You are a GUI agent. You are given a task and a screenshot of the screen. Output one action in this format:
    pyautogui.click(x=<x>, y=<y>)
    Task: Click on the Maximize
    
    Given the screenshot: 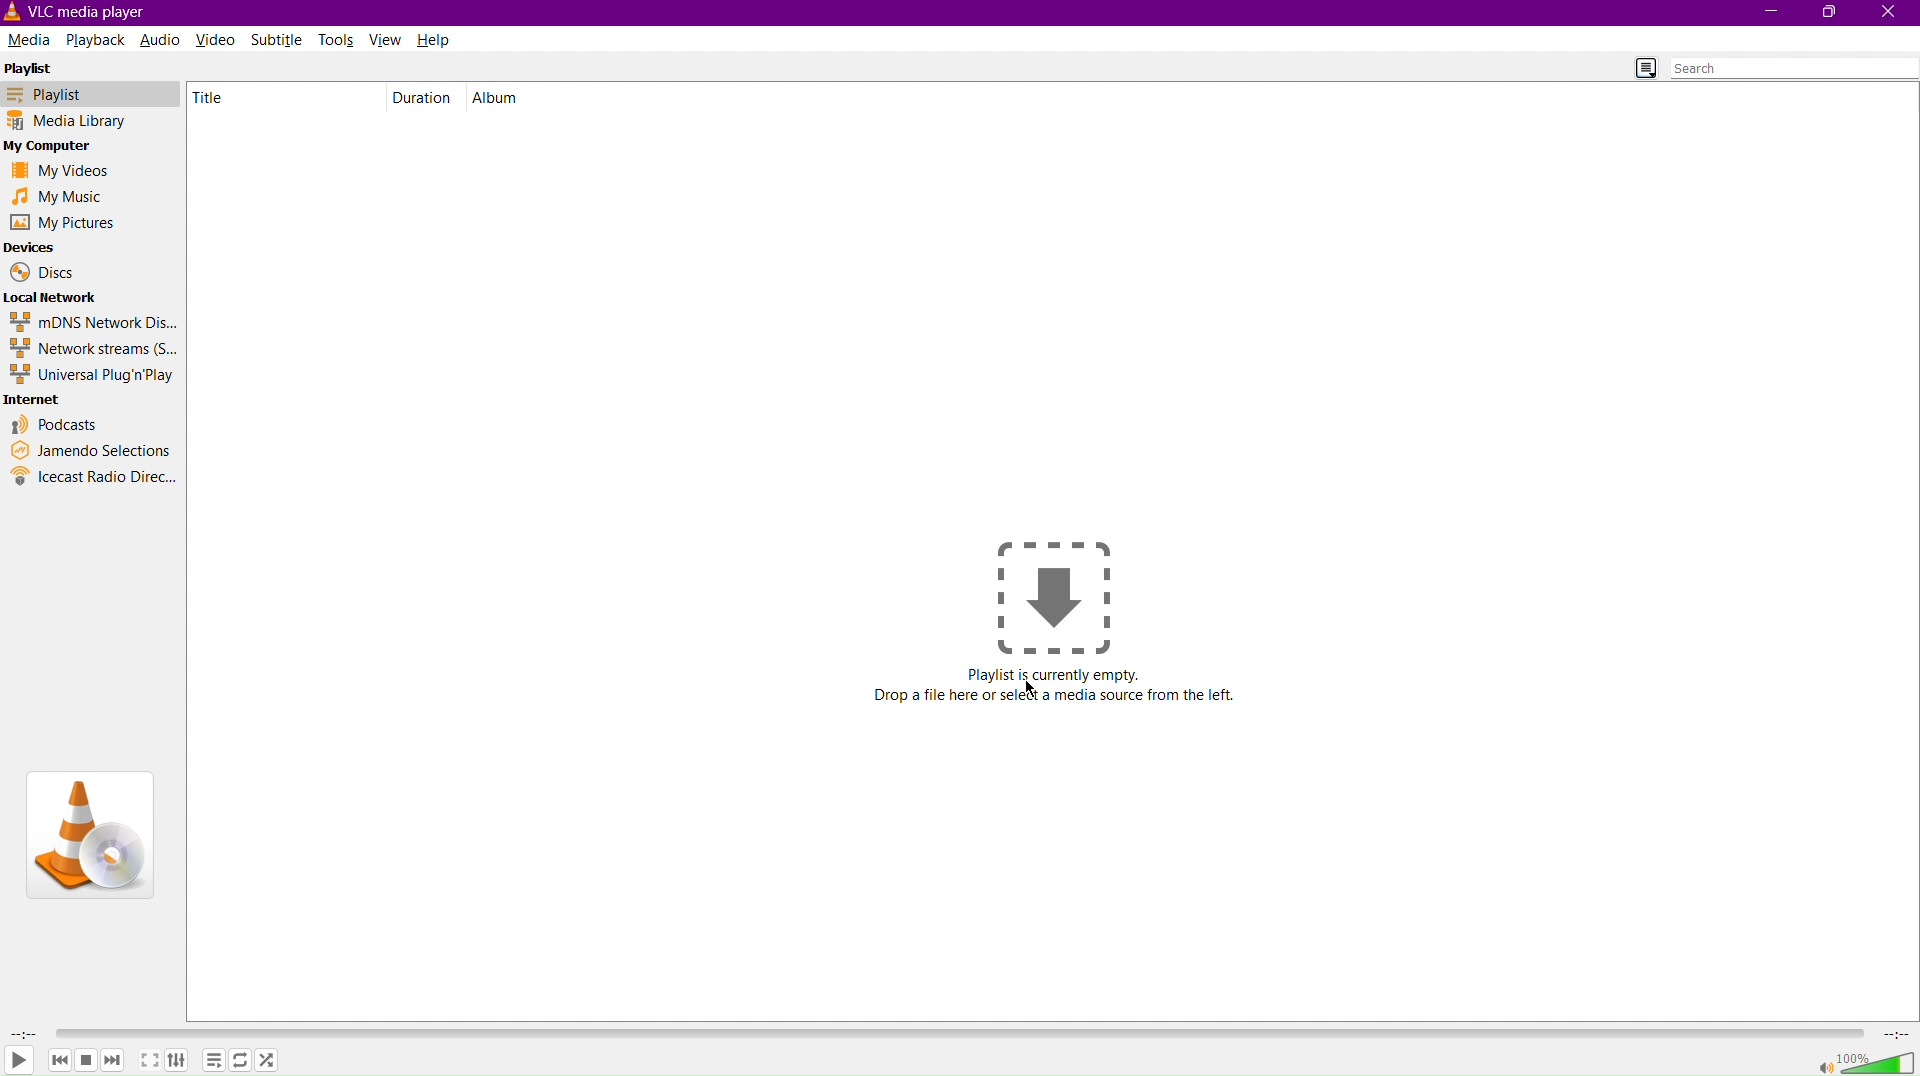 What is the action you would take?
    pyautogui.click(x=150, y=1059)
    